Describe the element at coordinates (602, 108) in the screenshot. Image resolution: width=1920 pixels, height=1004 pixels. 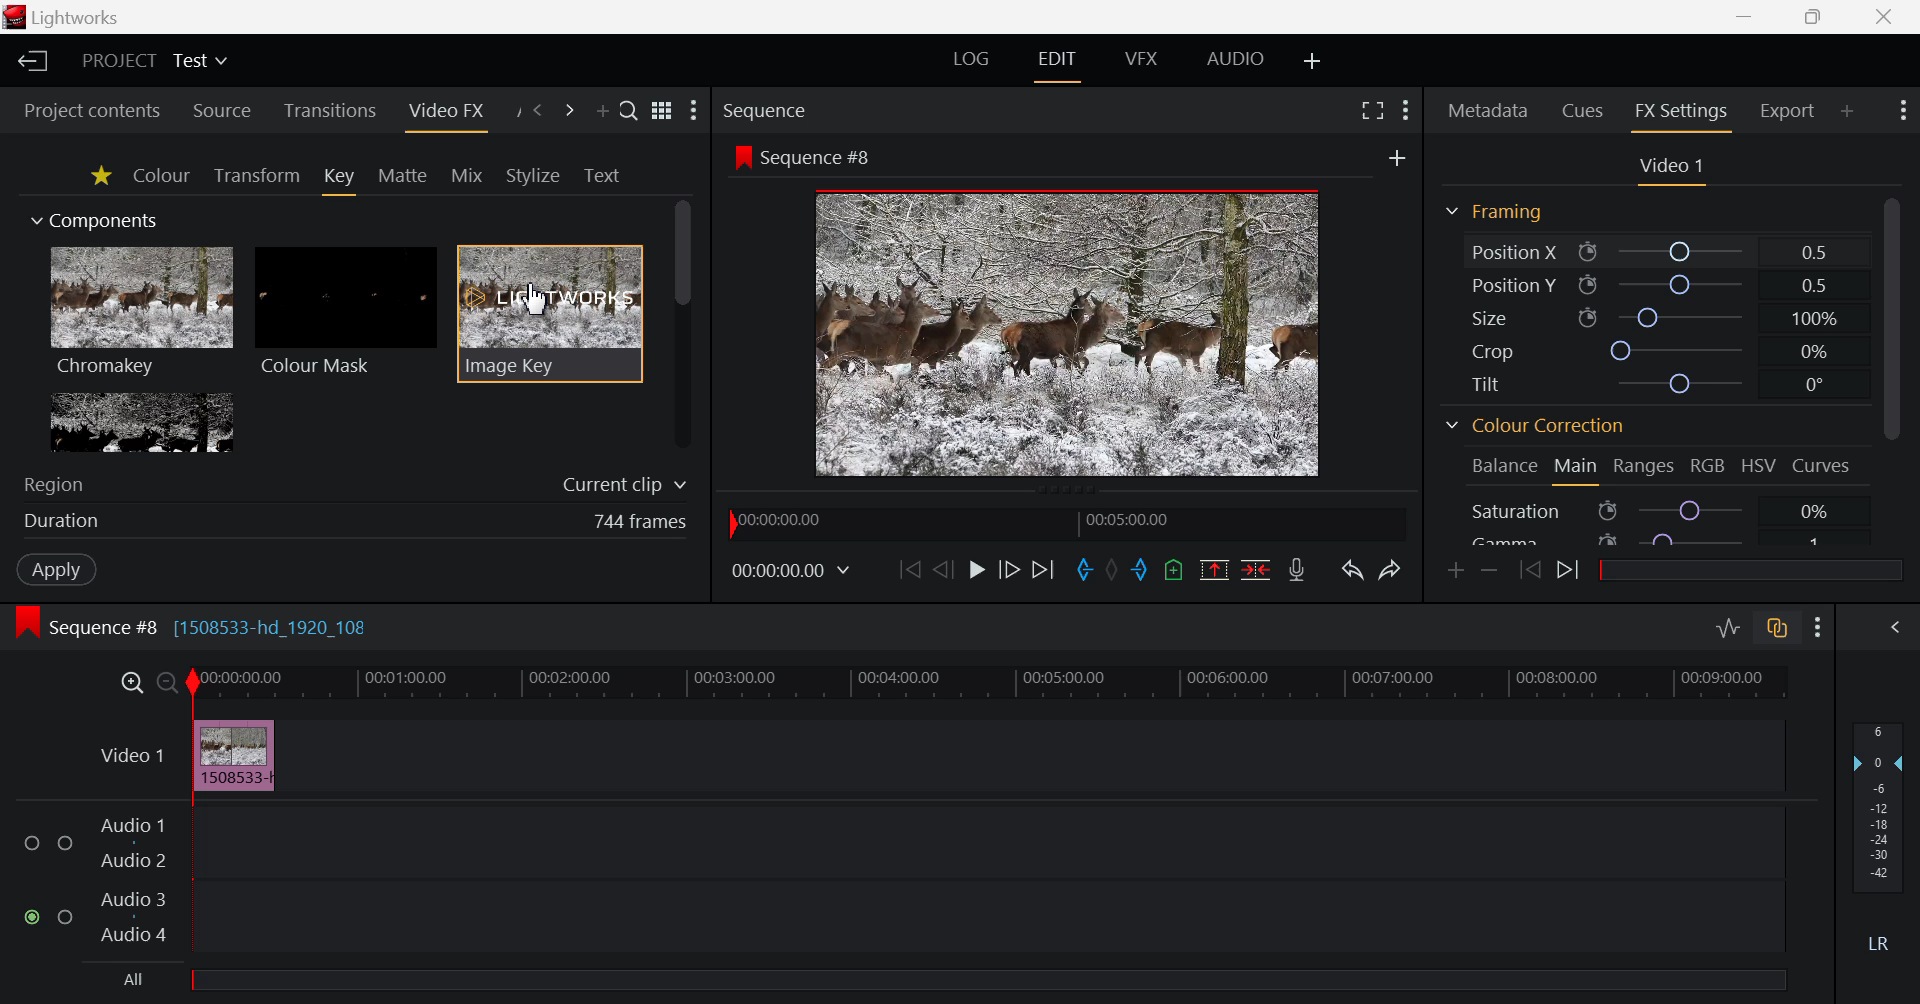
I see `Add Panel` at that location.